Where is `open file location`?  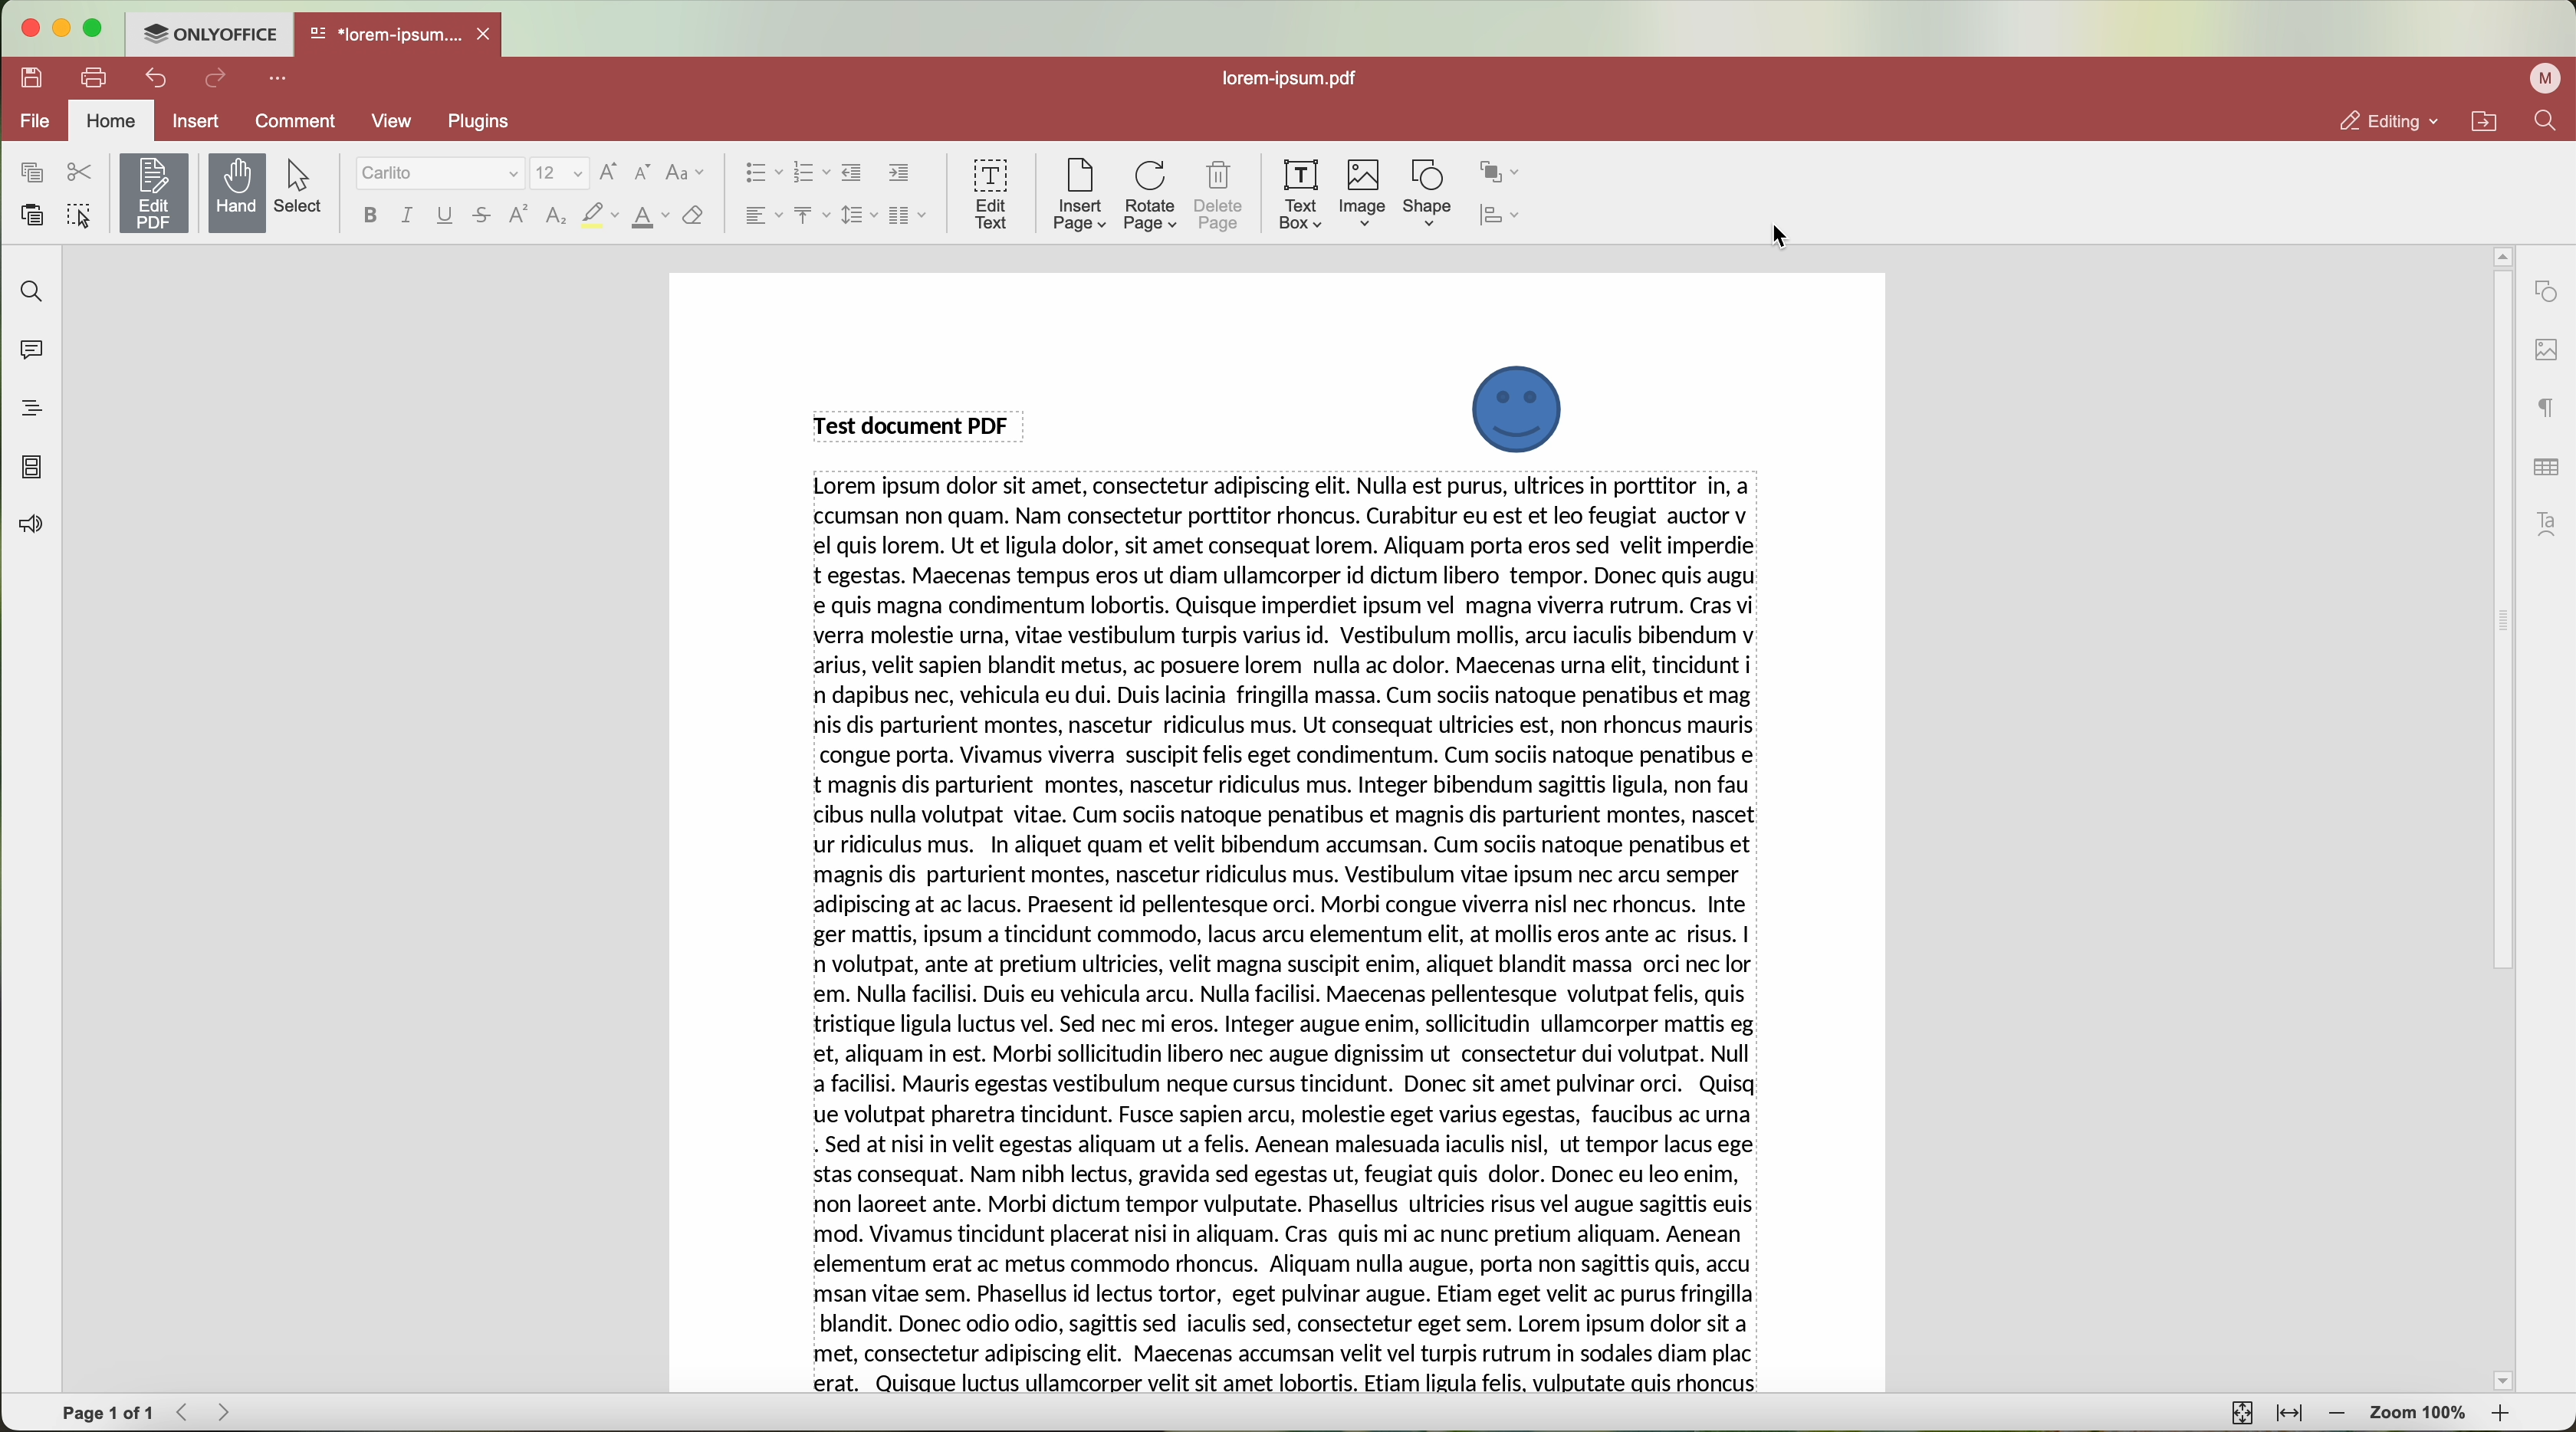
open file location is located at coordinates (2484, 122).